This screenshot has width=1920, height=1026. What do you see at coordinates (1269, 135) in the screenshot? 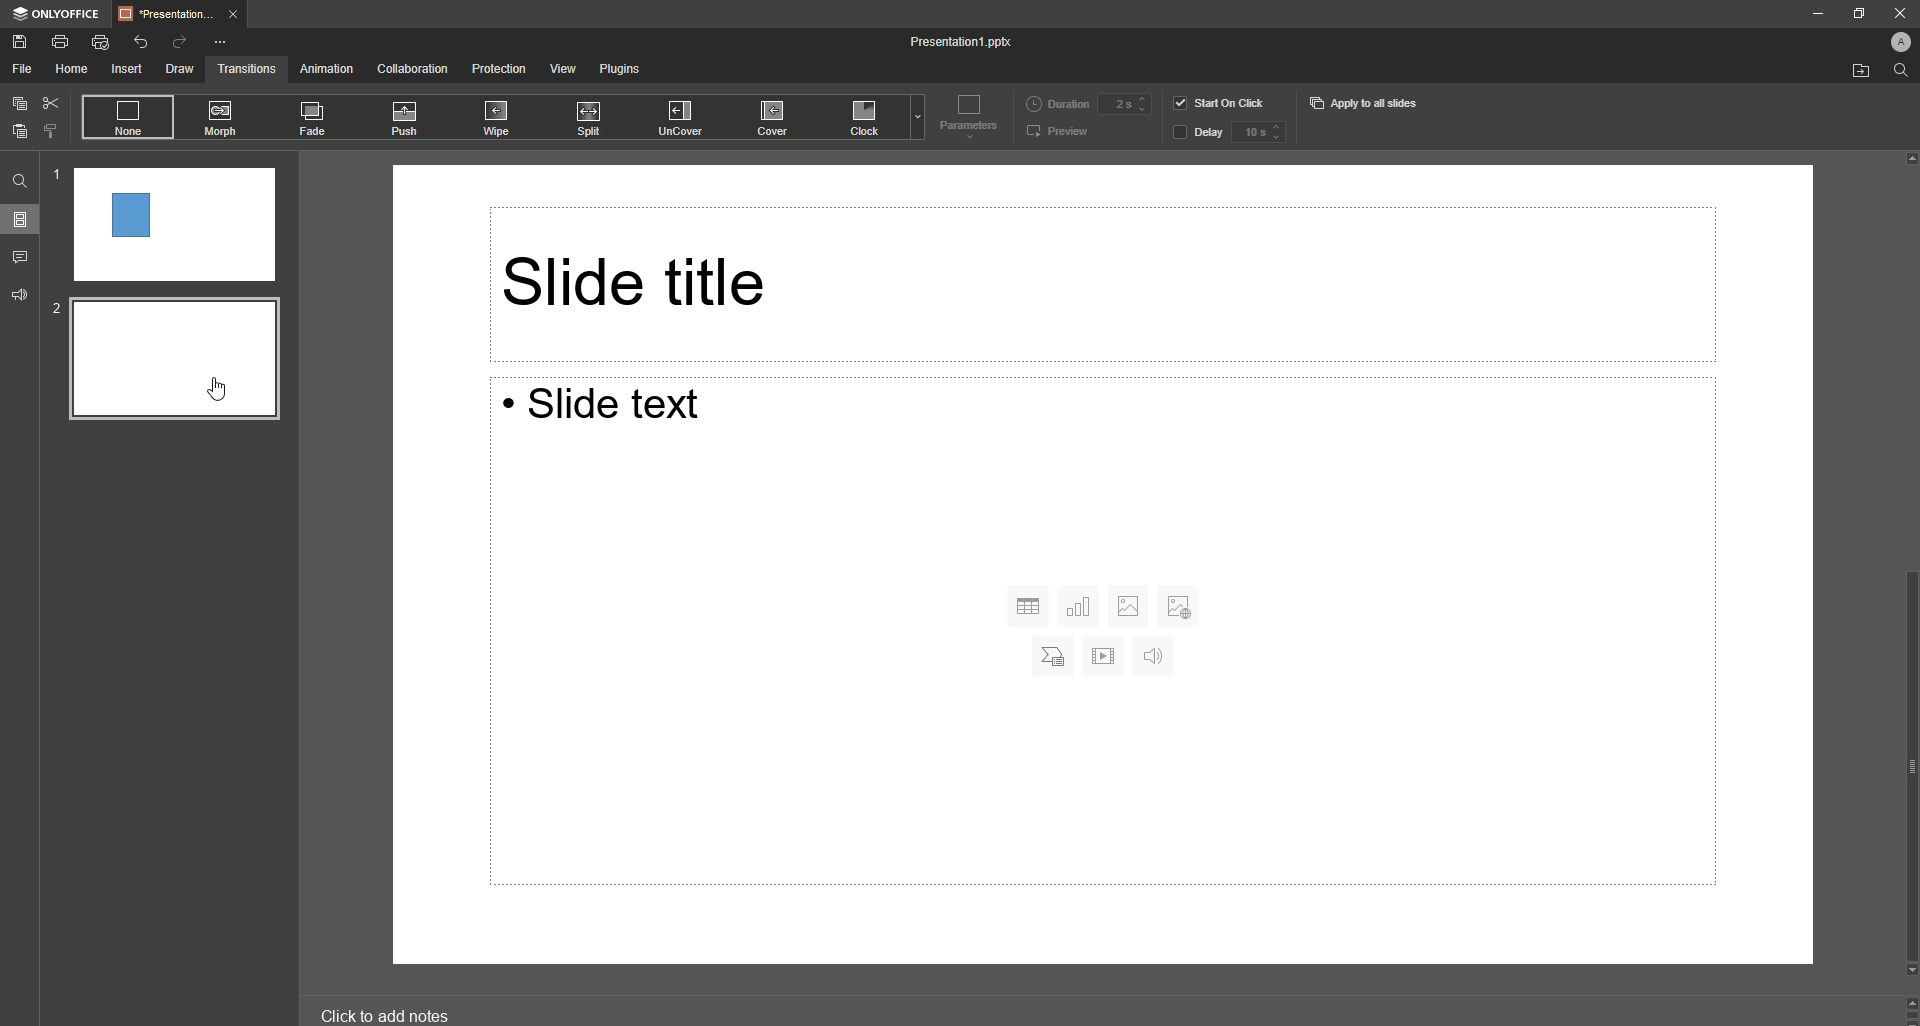
I see `delay input` at bounding box center [1269, 135].